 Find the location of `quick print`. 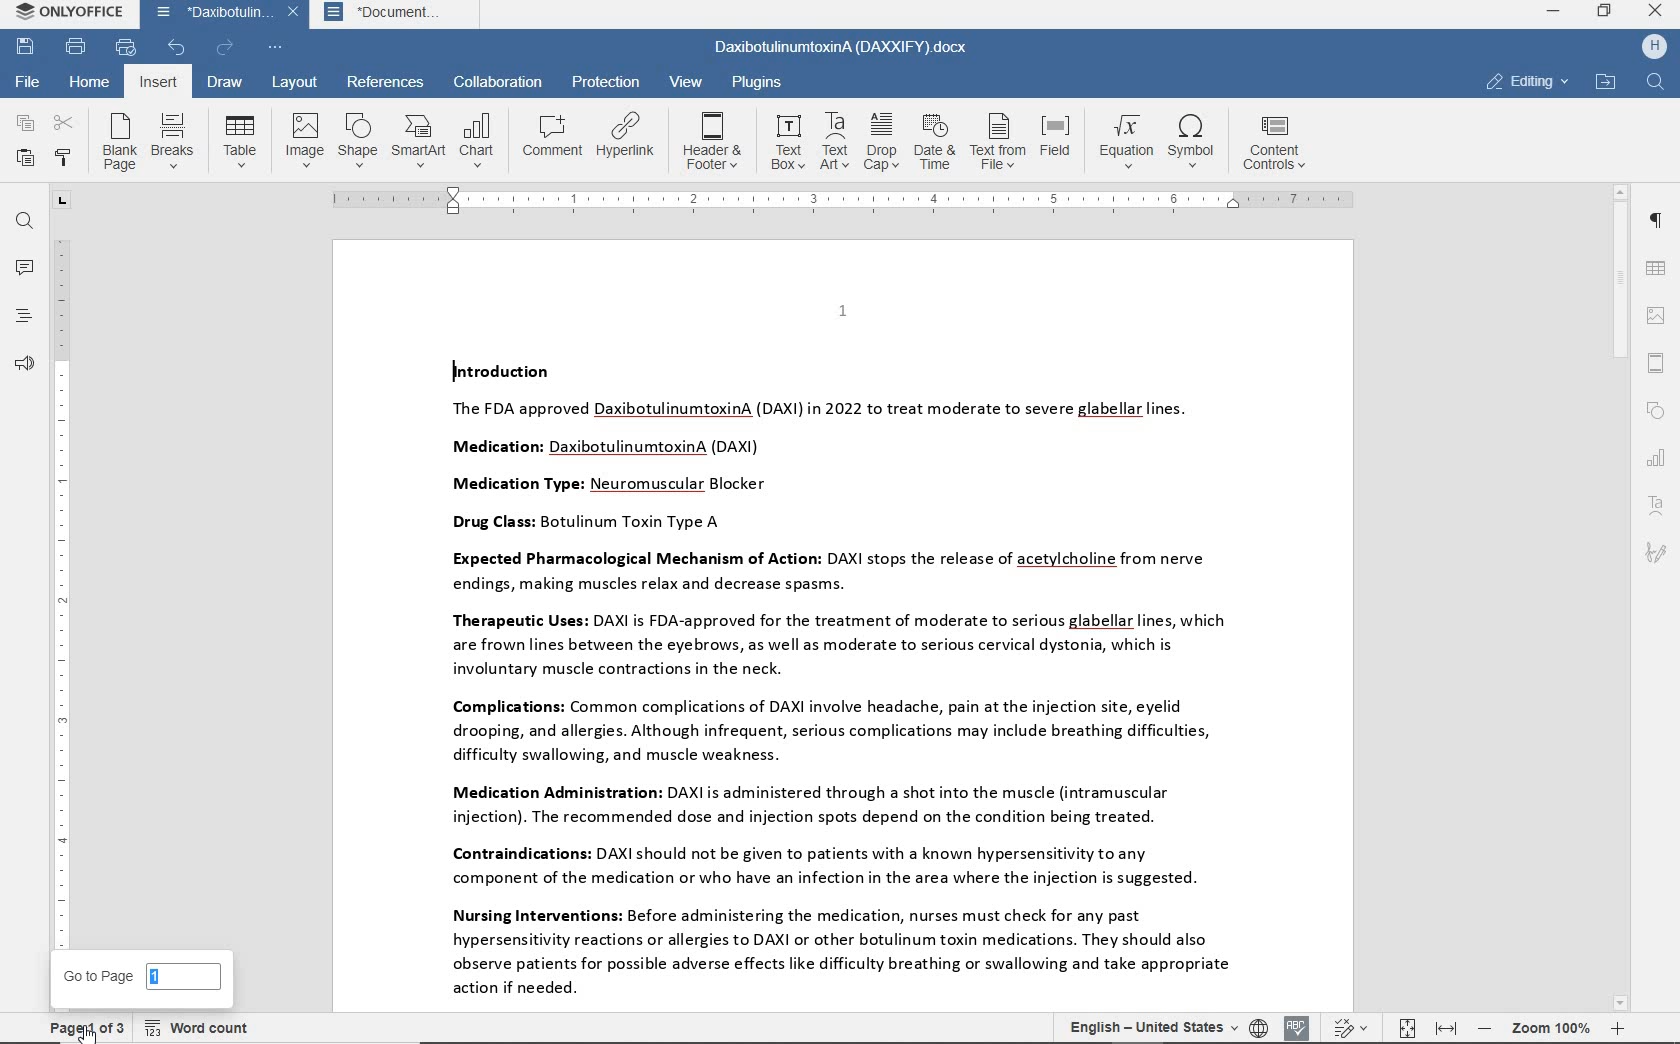

quick print is located at coordinates (126, 48).